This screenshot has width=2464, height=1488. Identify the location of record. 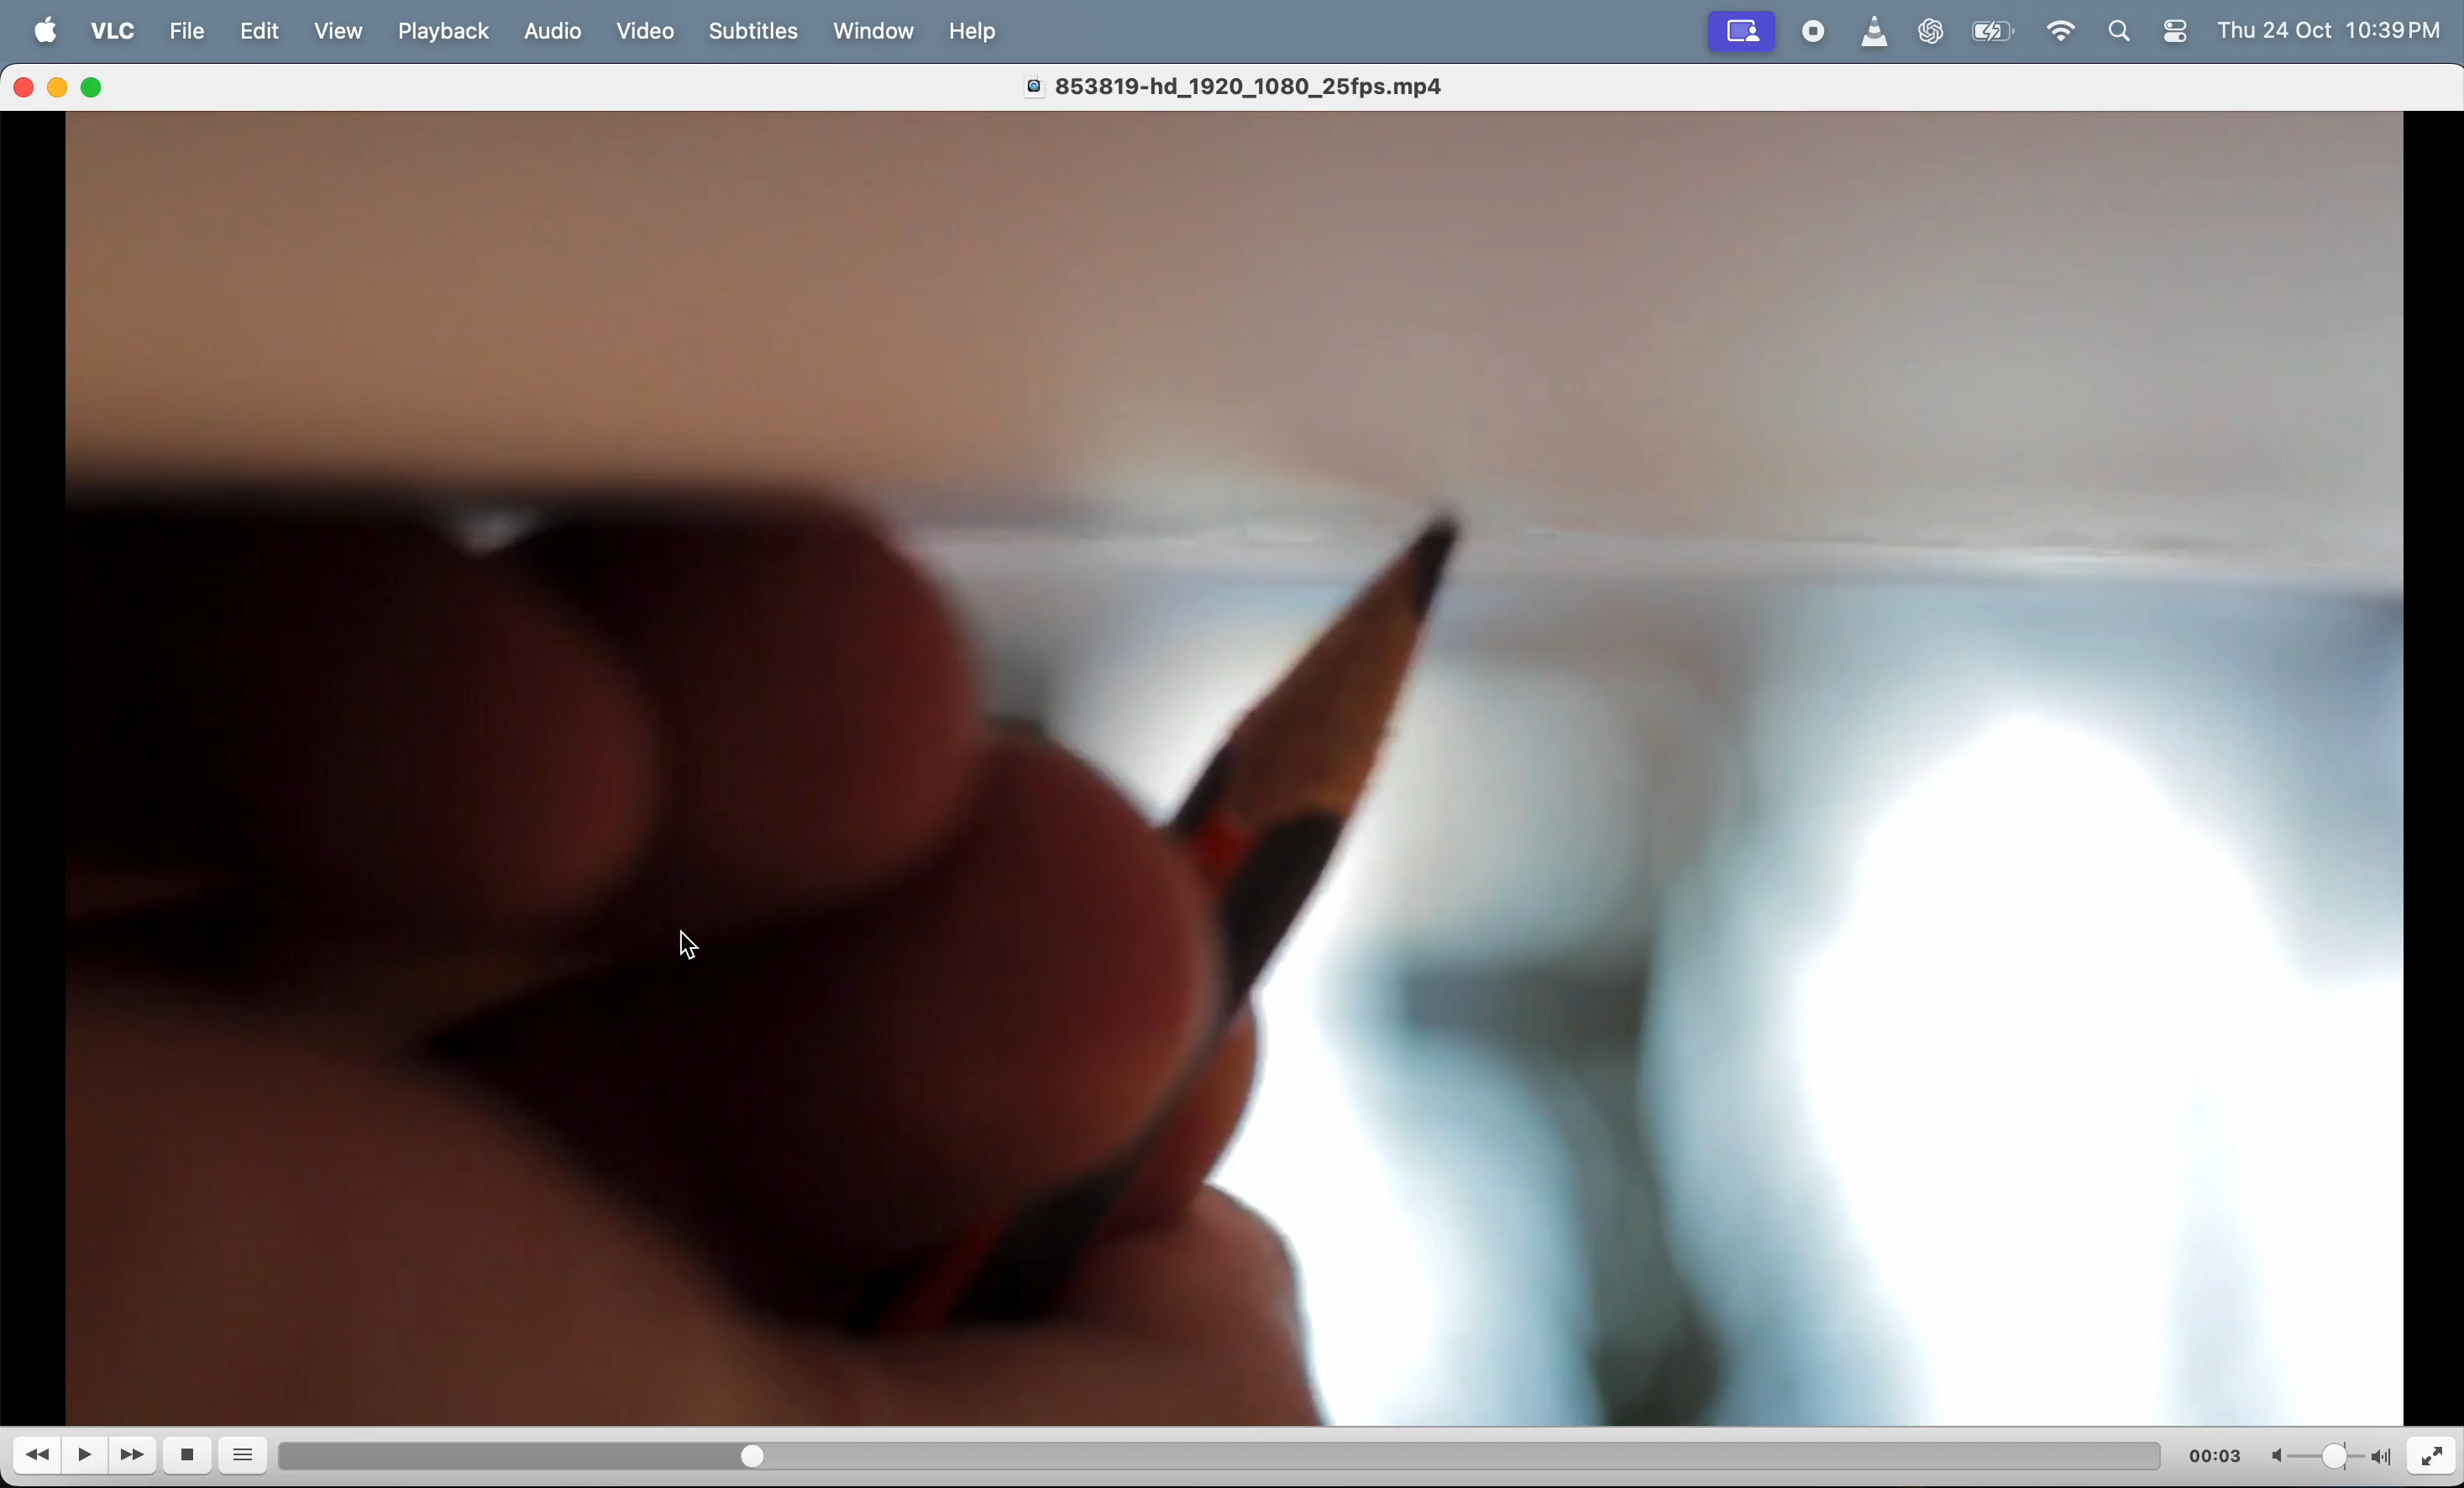
(1813, 32).